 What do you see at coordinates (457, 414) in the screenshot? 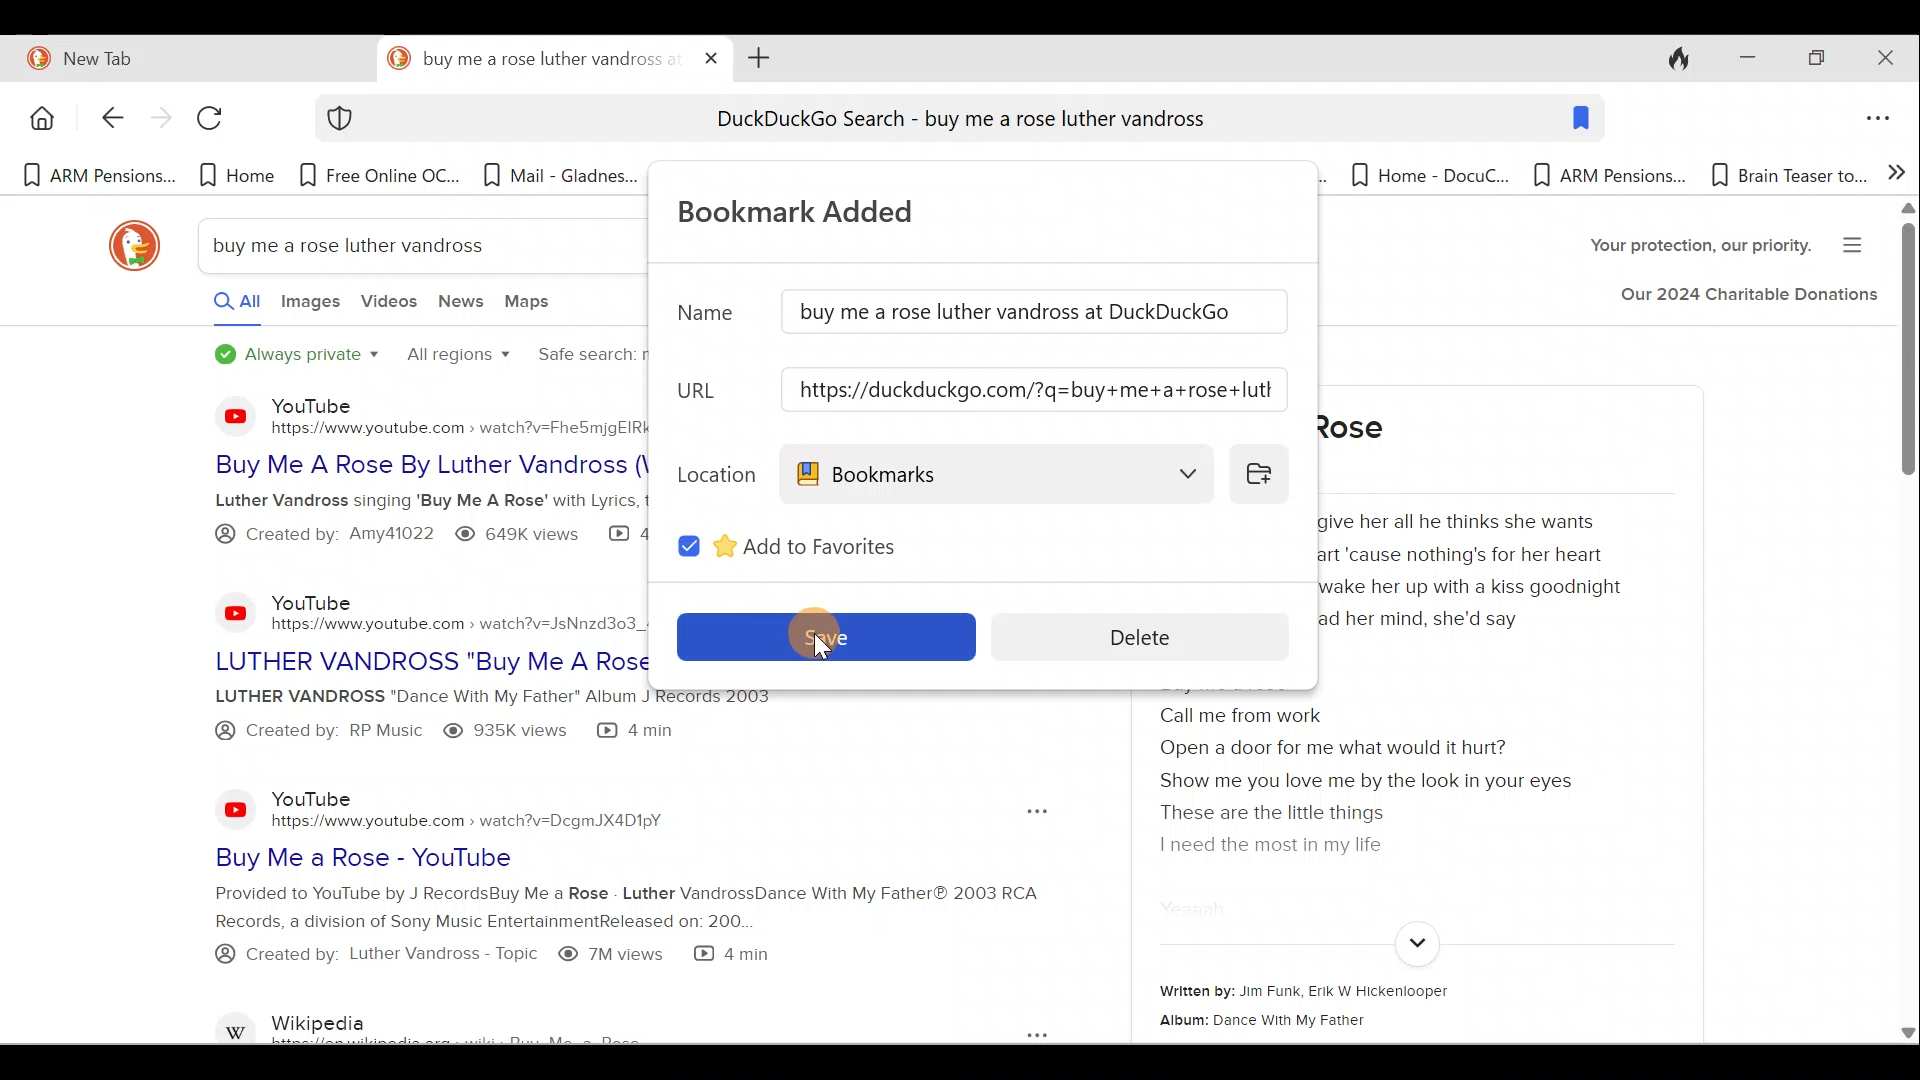
I see `YouTube - https://www.youtube.com » watch?v=Fhe5mjgEIRk` at bounding box center [457, 414].